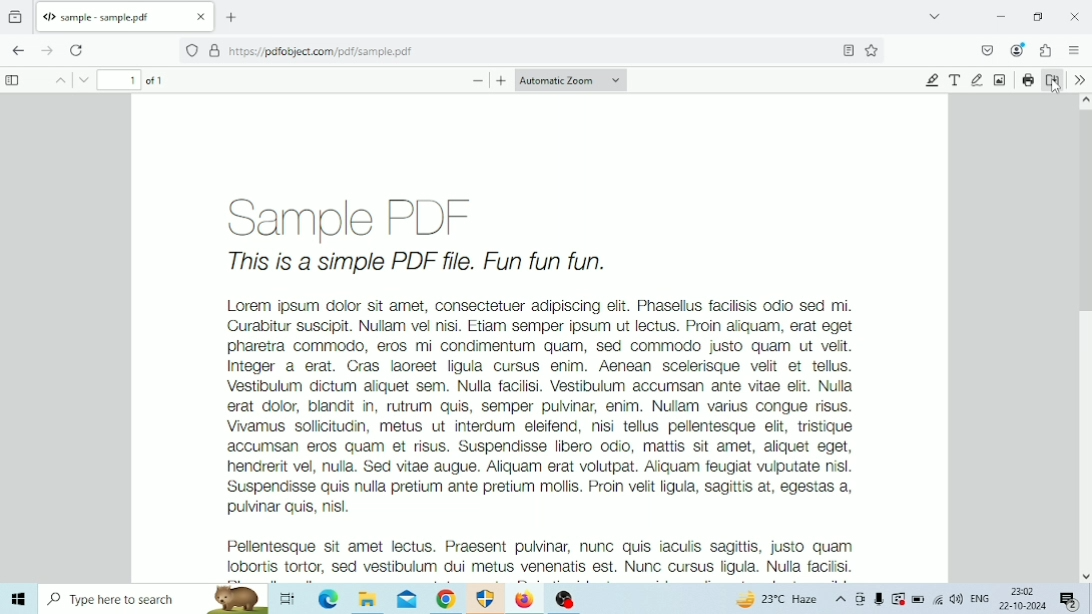  Describe the element at coordinates (487, 599) in the screenshot. I see `Windows Defender` at that location.